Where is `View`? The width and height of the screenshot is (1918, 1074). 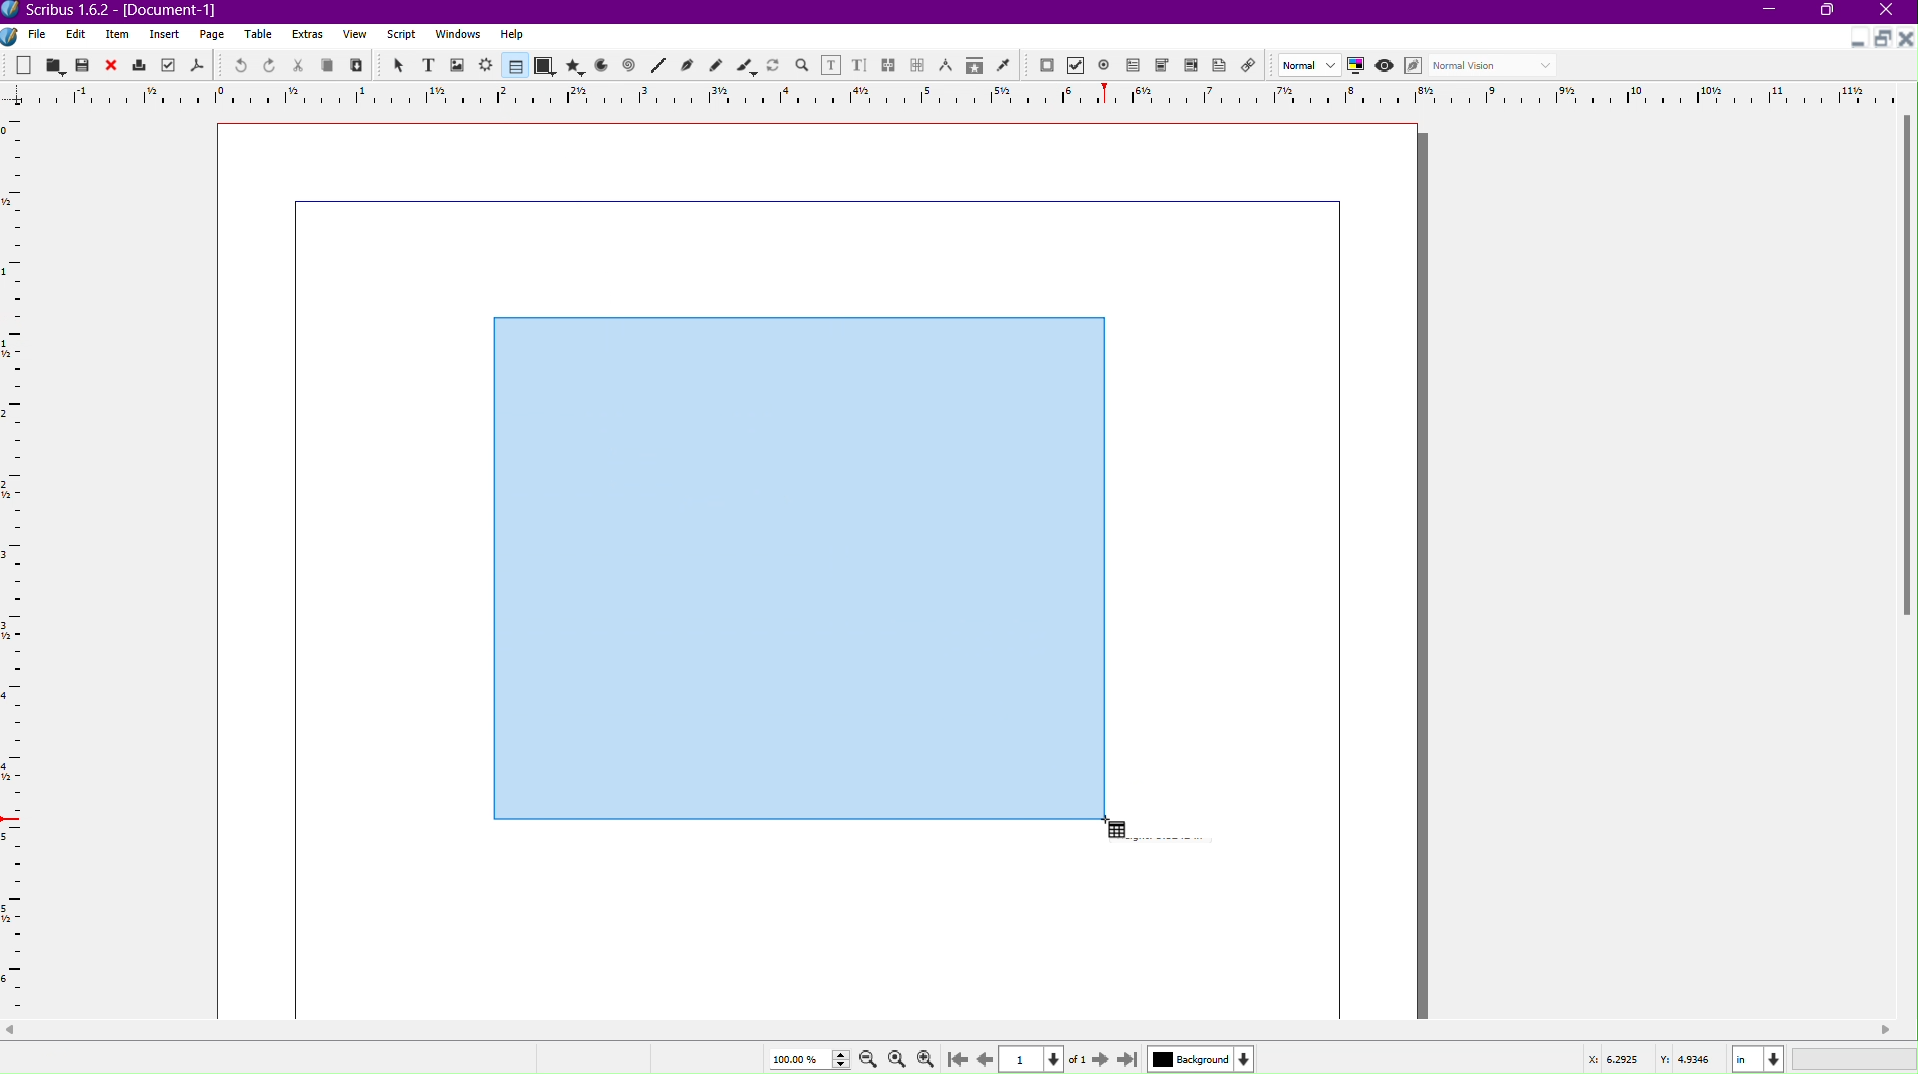
View is located at coordinates (354, 38).